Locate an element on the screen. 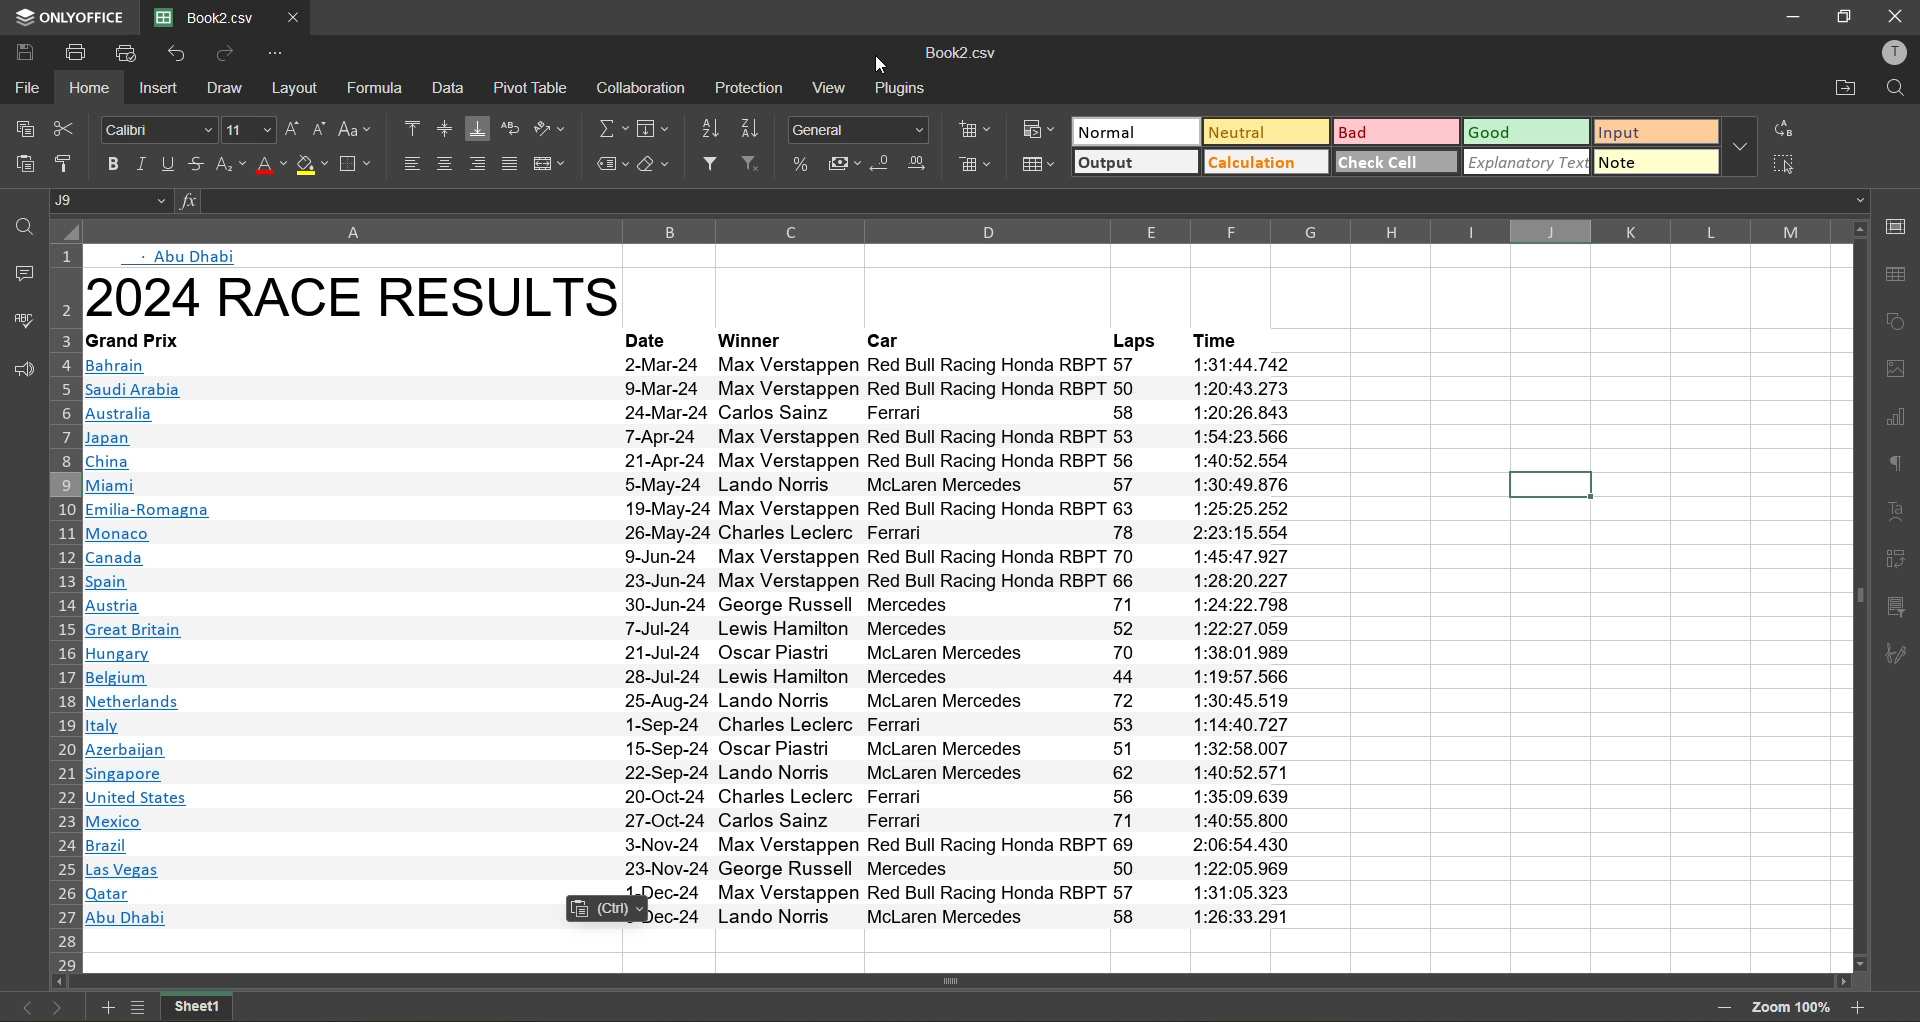  collaboration is located at coordinates (641, 93).